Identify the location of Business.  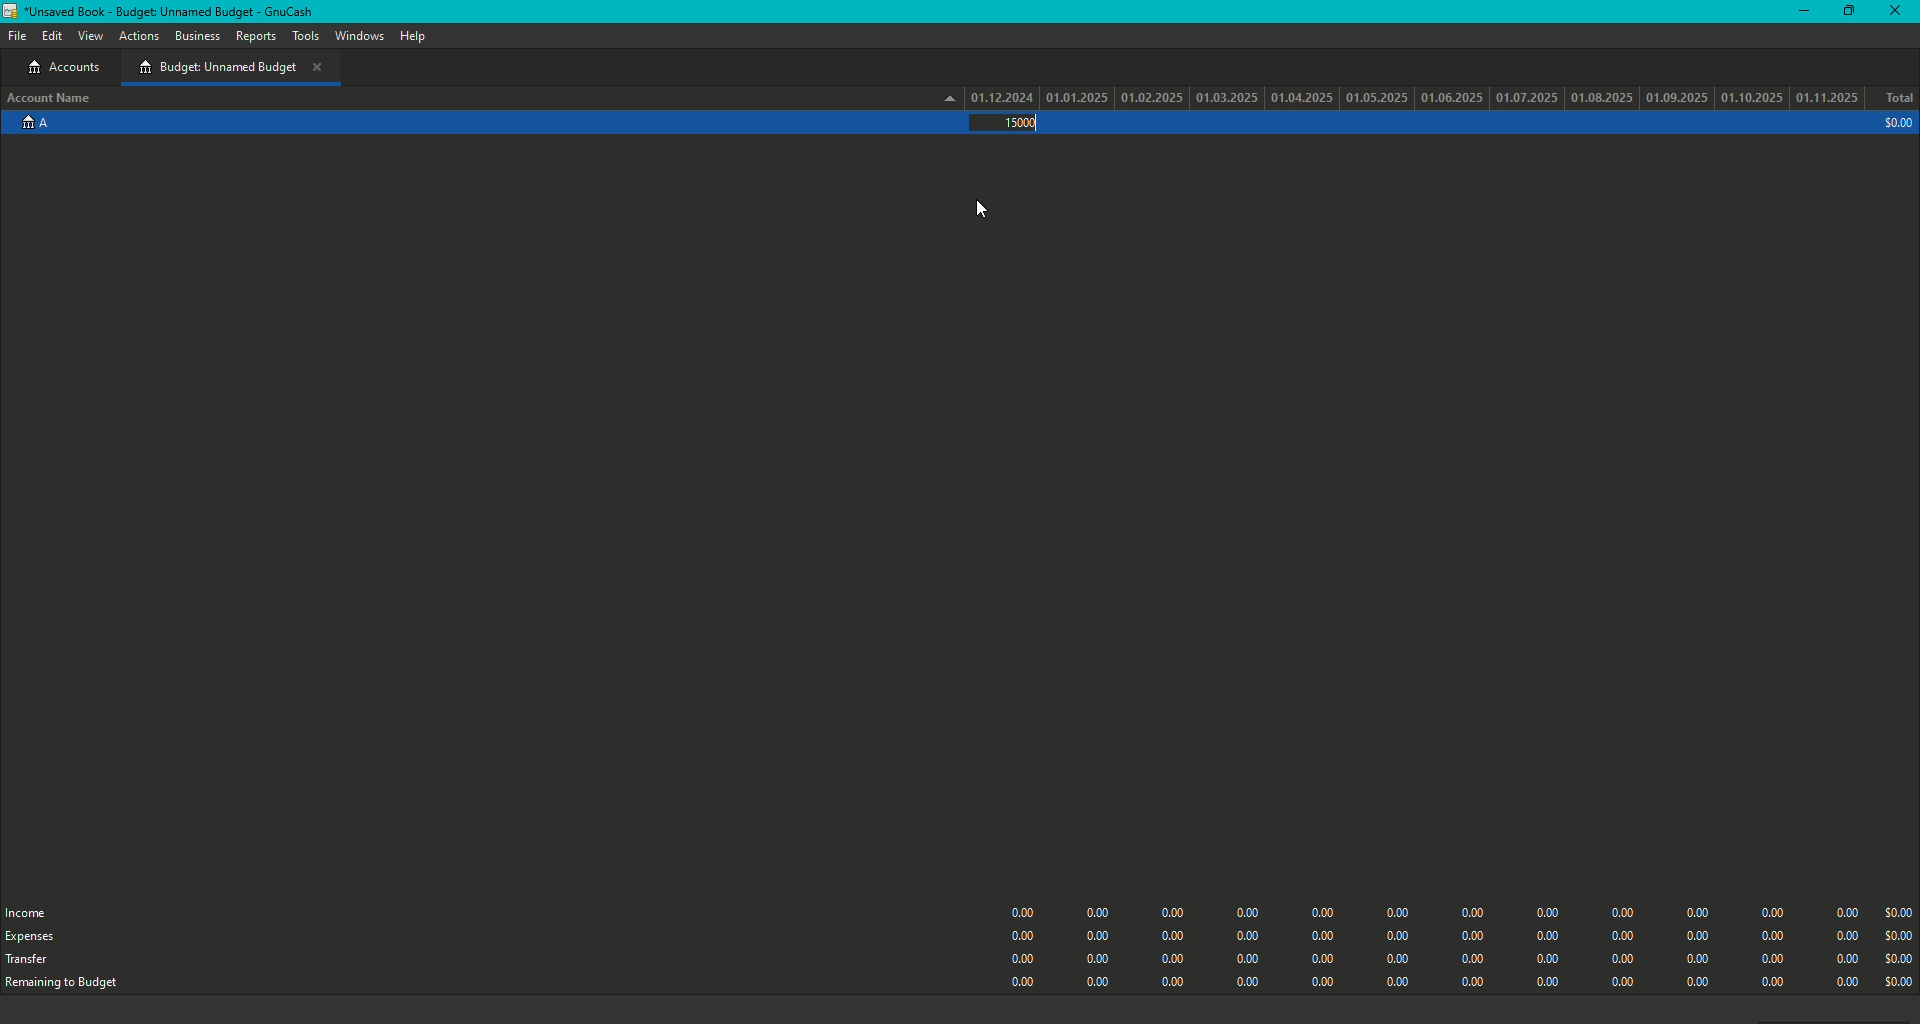
(197, 36).